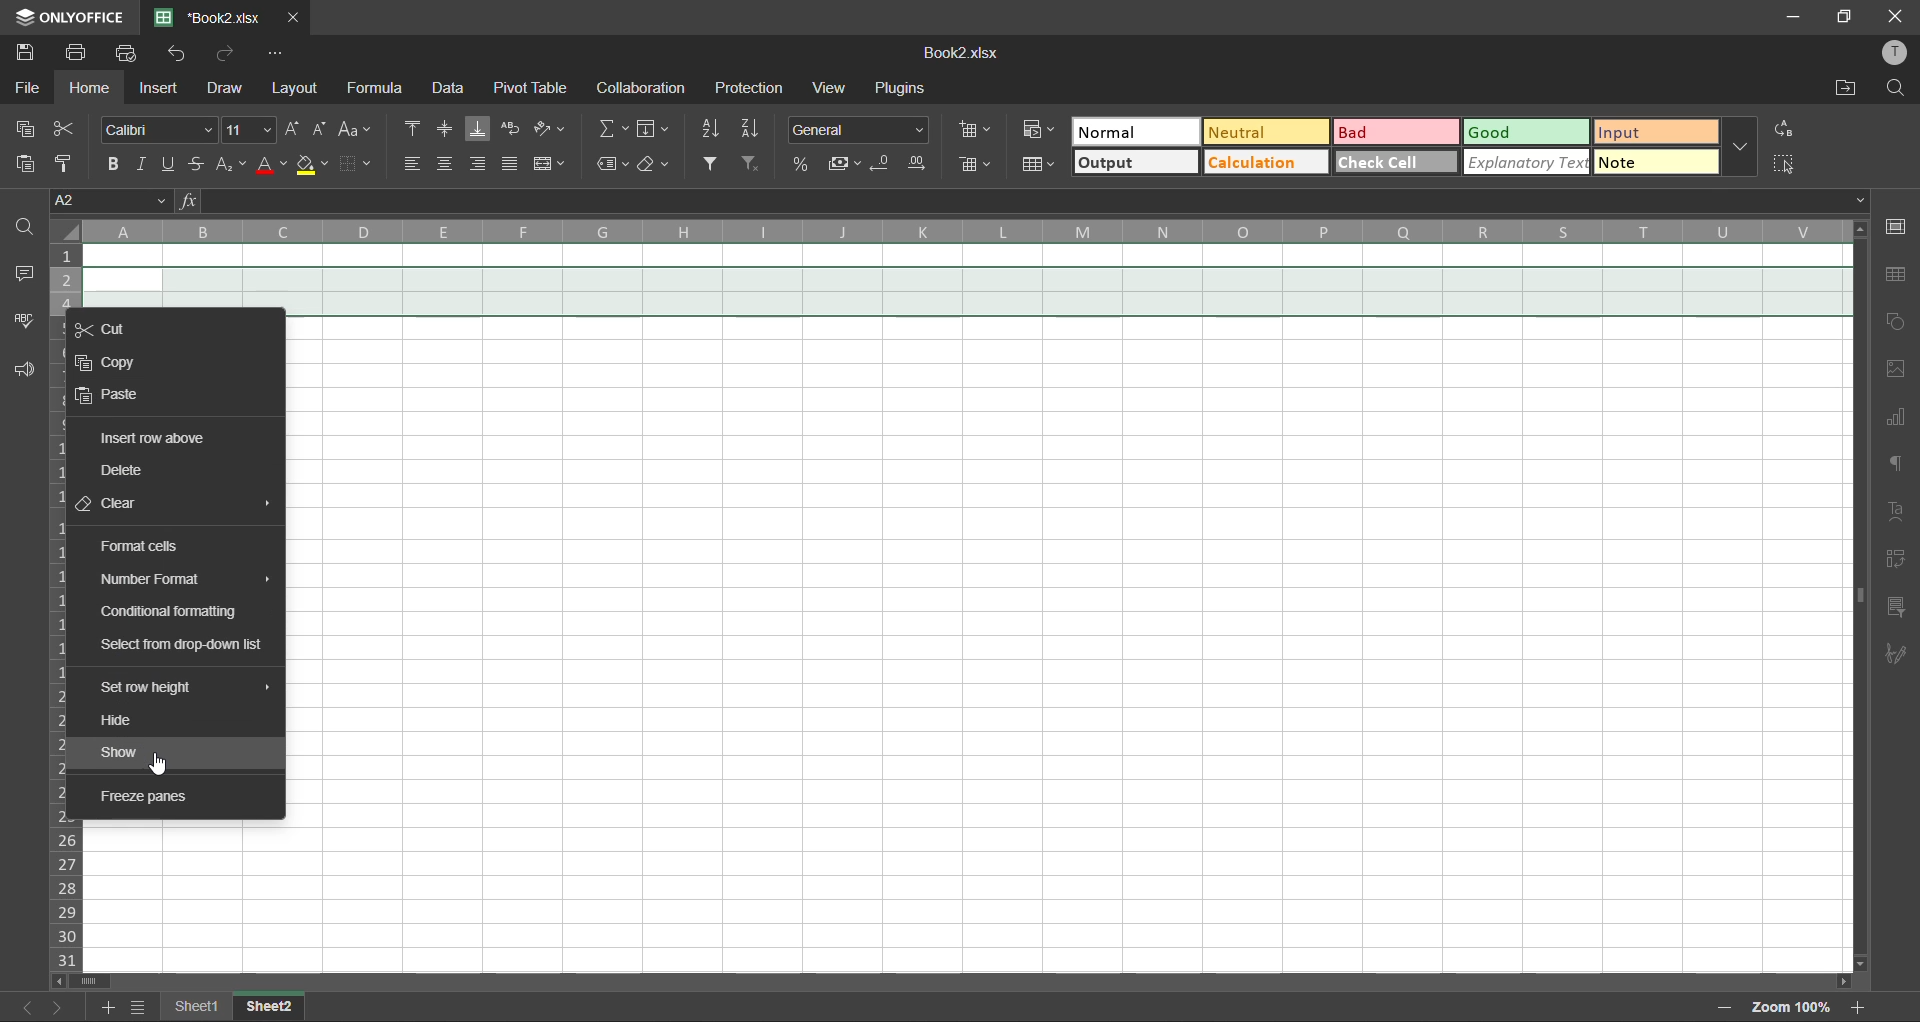 The image size is (1920, 1022). Describe the element at coordinates (662, 132) in the screenshot. I see `fields` at that location.